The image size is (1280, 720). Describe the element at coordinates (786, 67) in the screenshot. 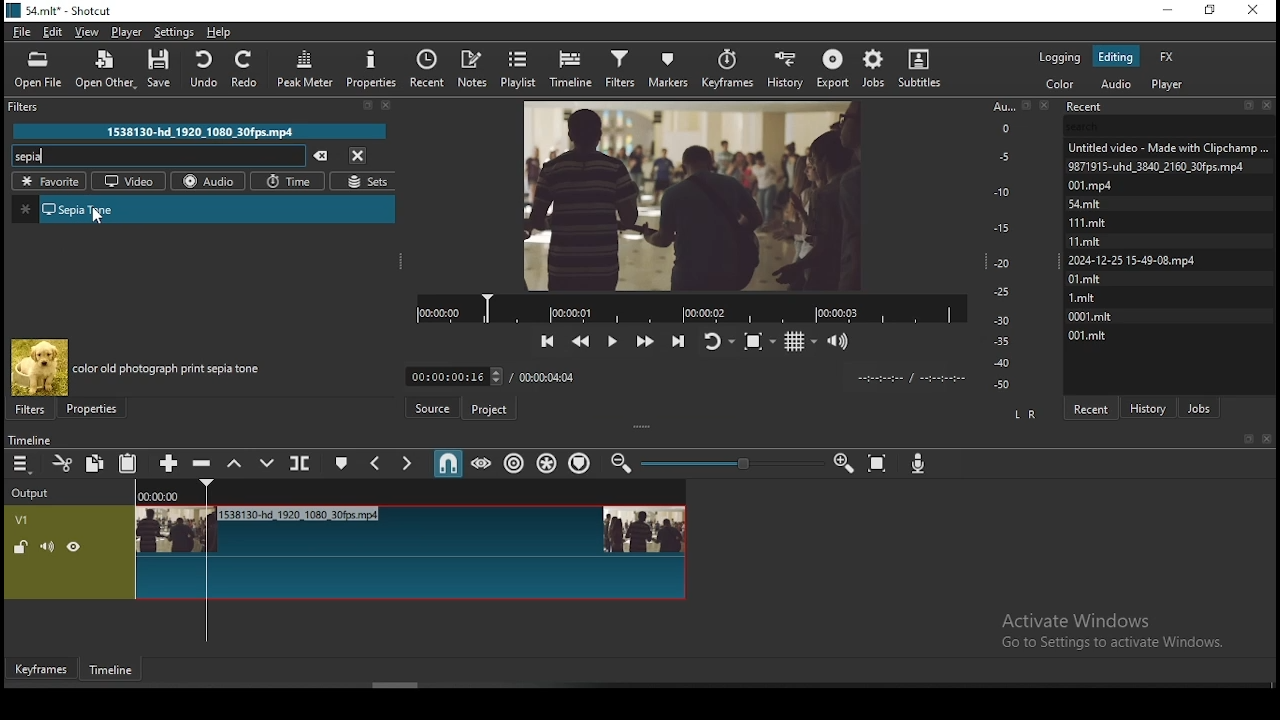

I see `history` at that location.